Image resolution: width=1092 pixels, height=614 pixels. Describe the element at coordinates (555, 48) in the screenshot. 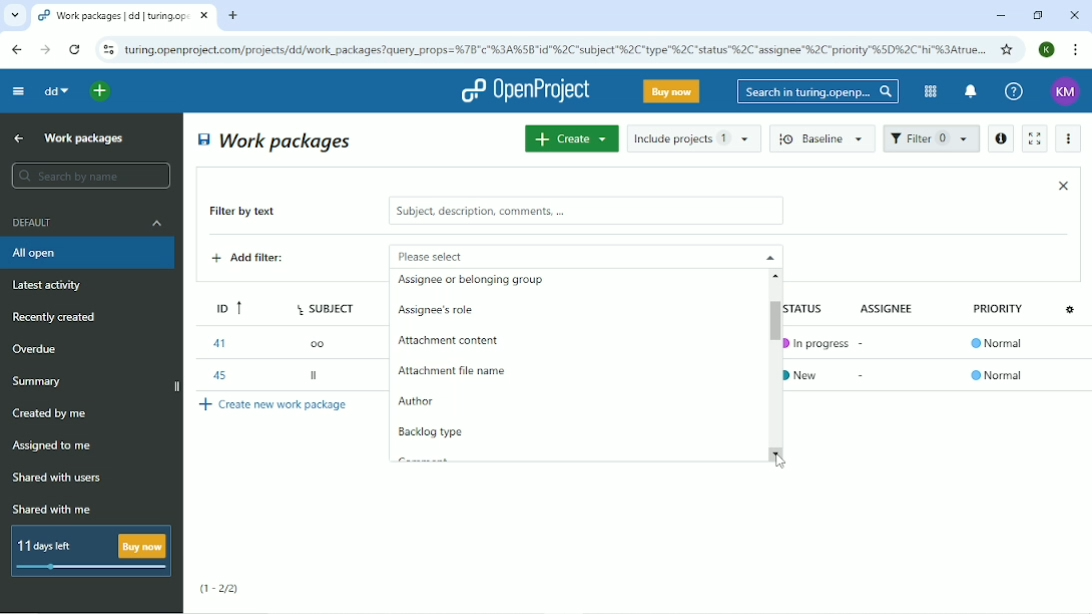

I see `Site address` at that location.